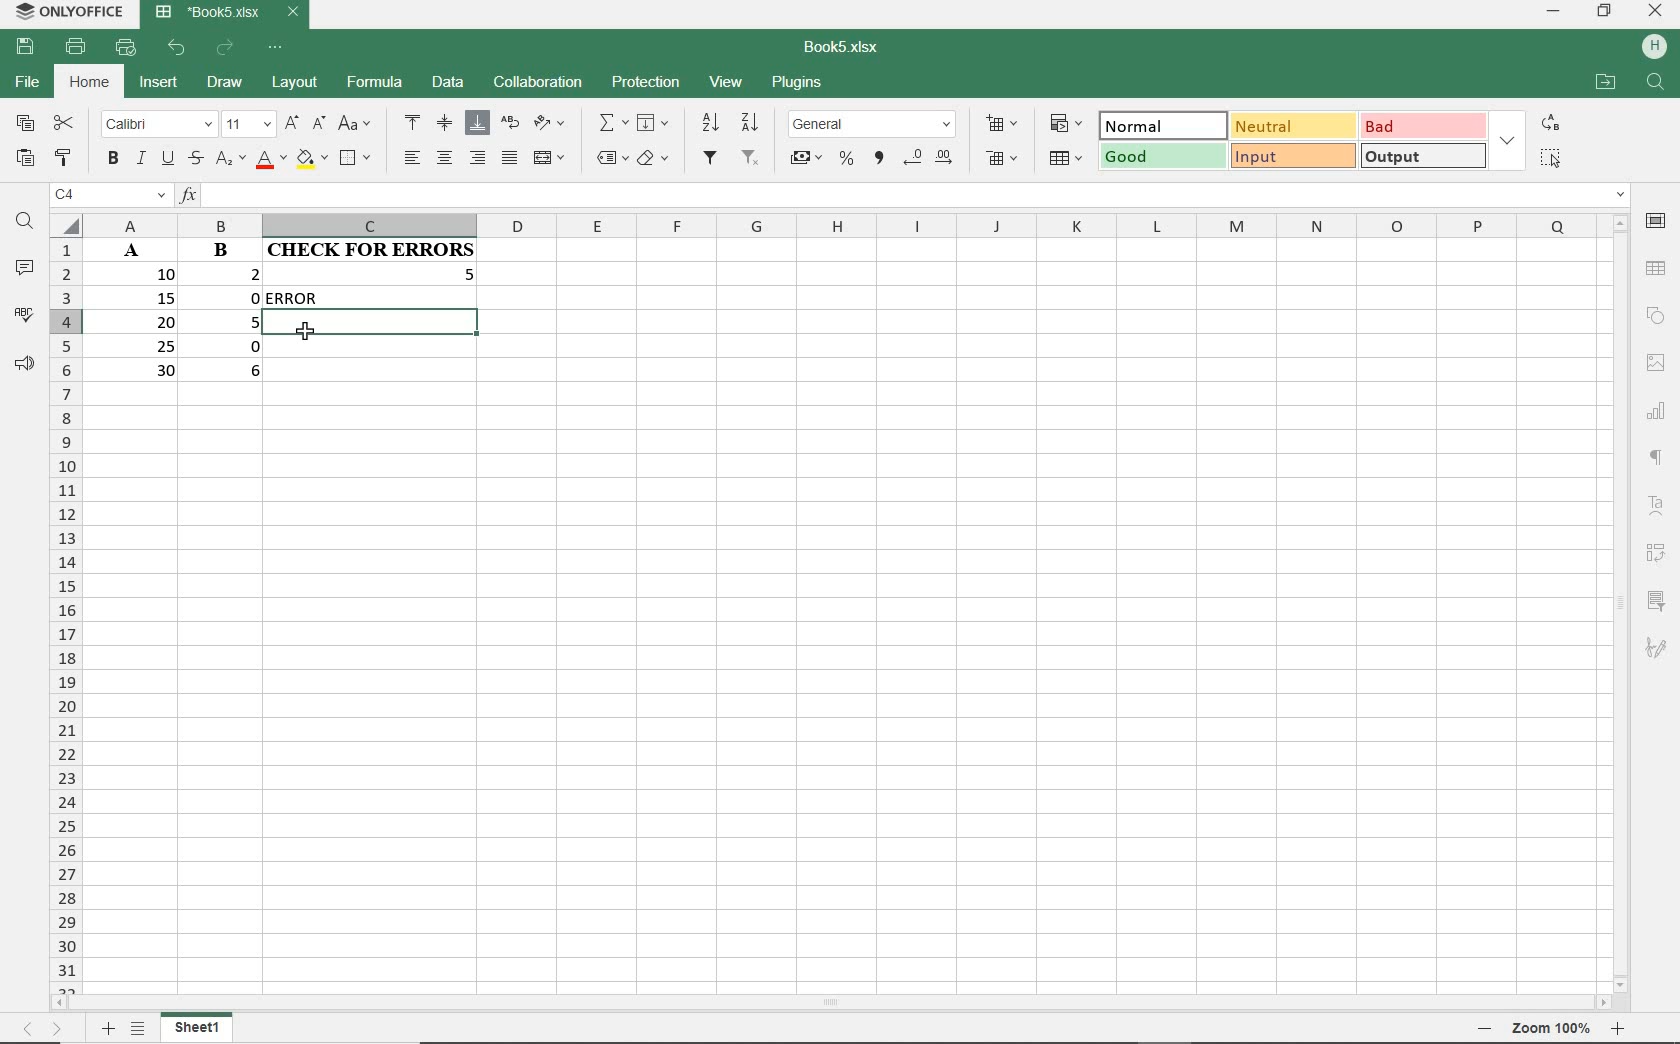  What do you see at coordinates (22, 49) in the screenshot?
I see `SAVE` at bounding box center [22, 49].